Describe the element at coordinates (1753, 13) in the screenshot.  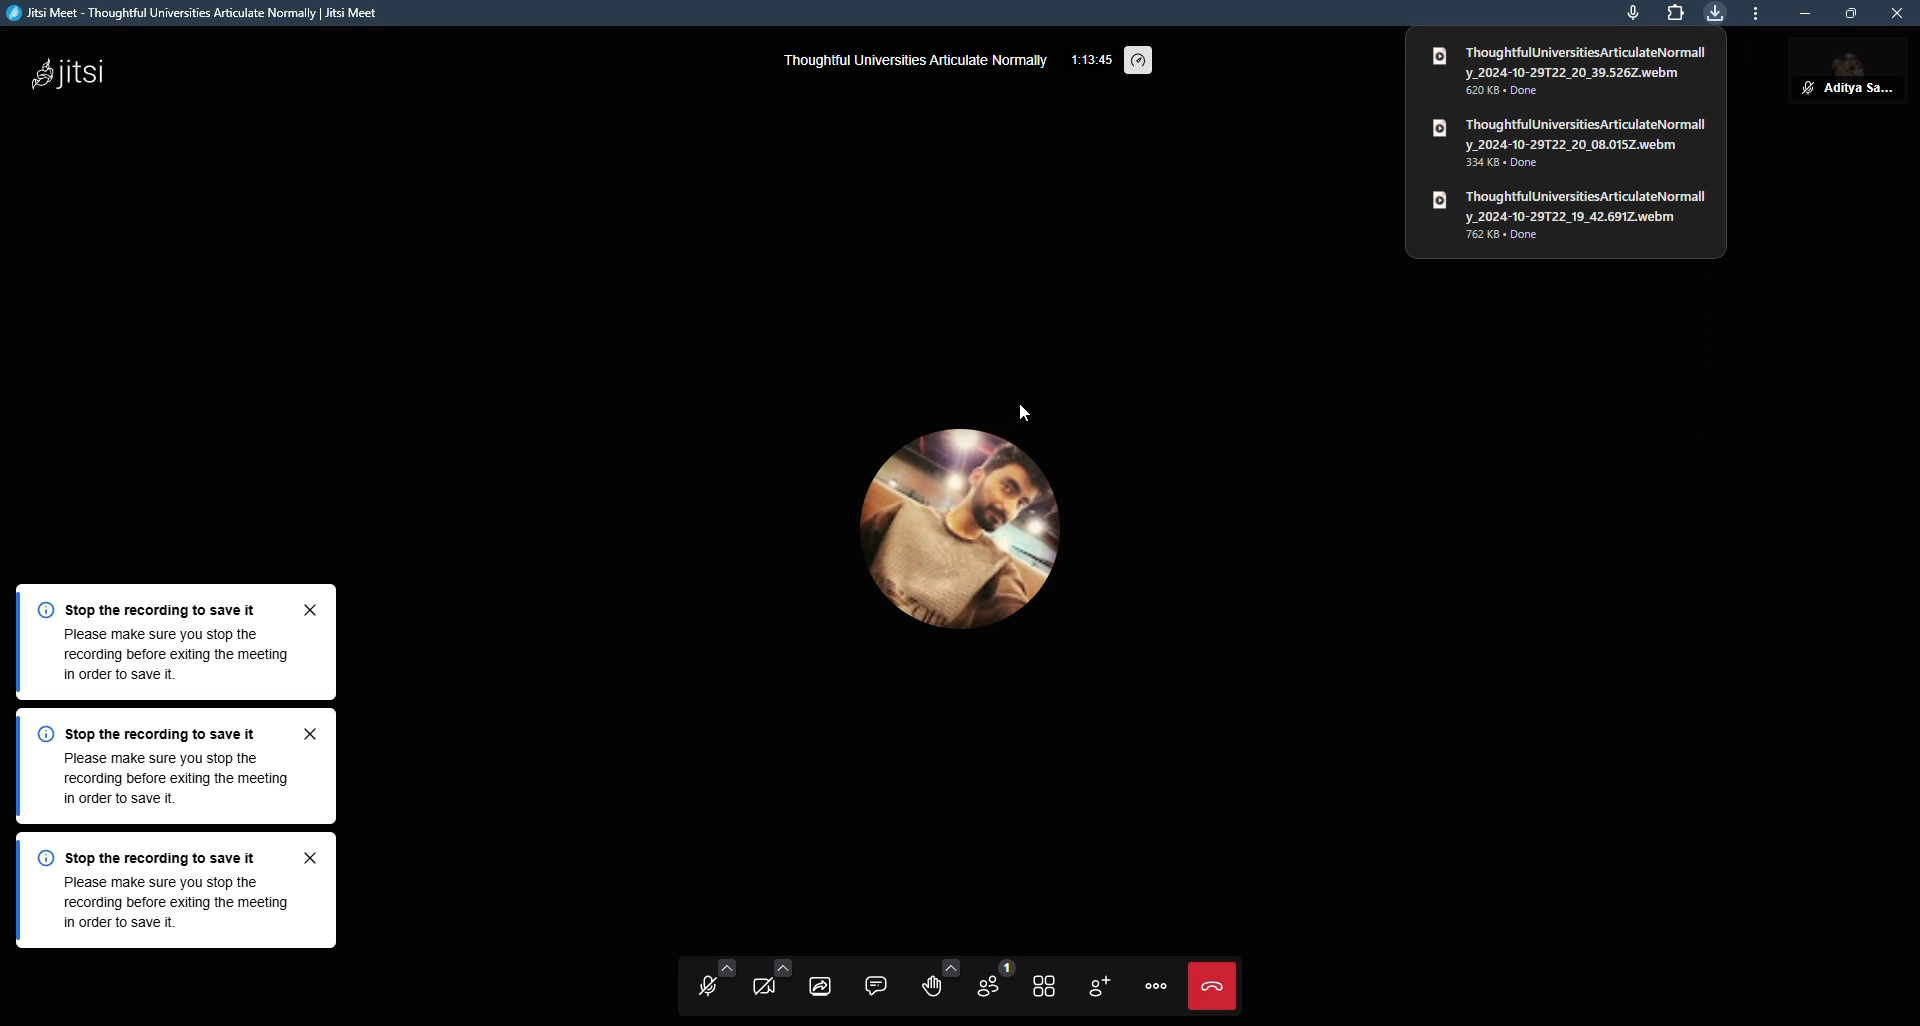
I see `minimize` at that location.